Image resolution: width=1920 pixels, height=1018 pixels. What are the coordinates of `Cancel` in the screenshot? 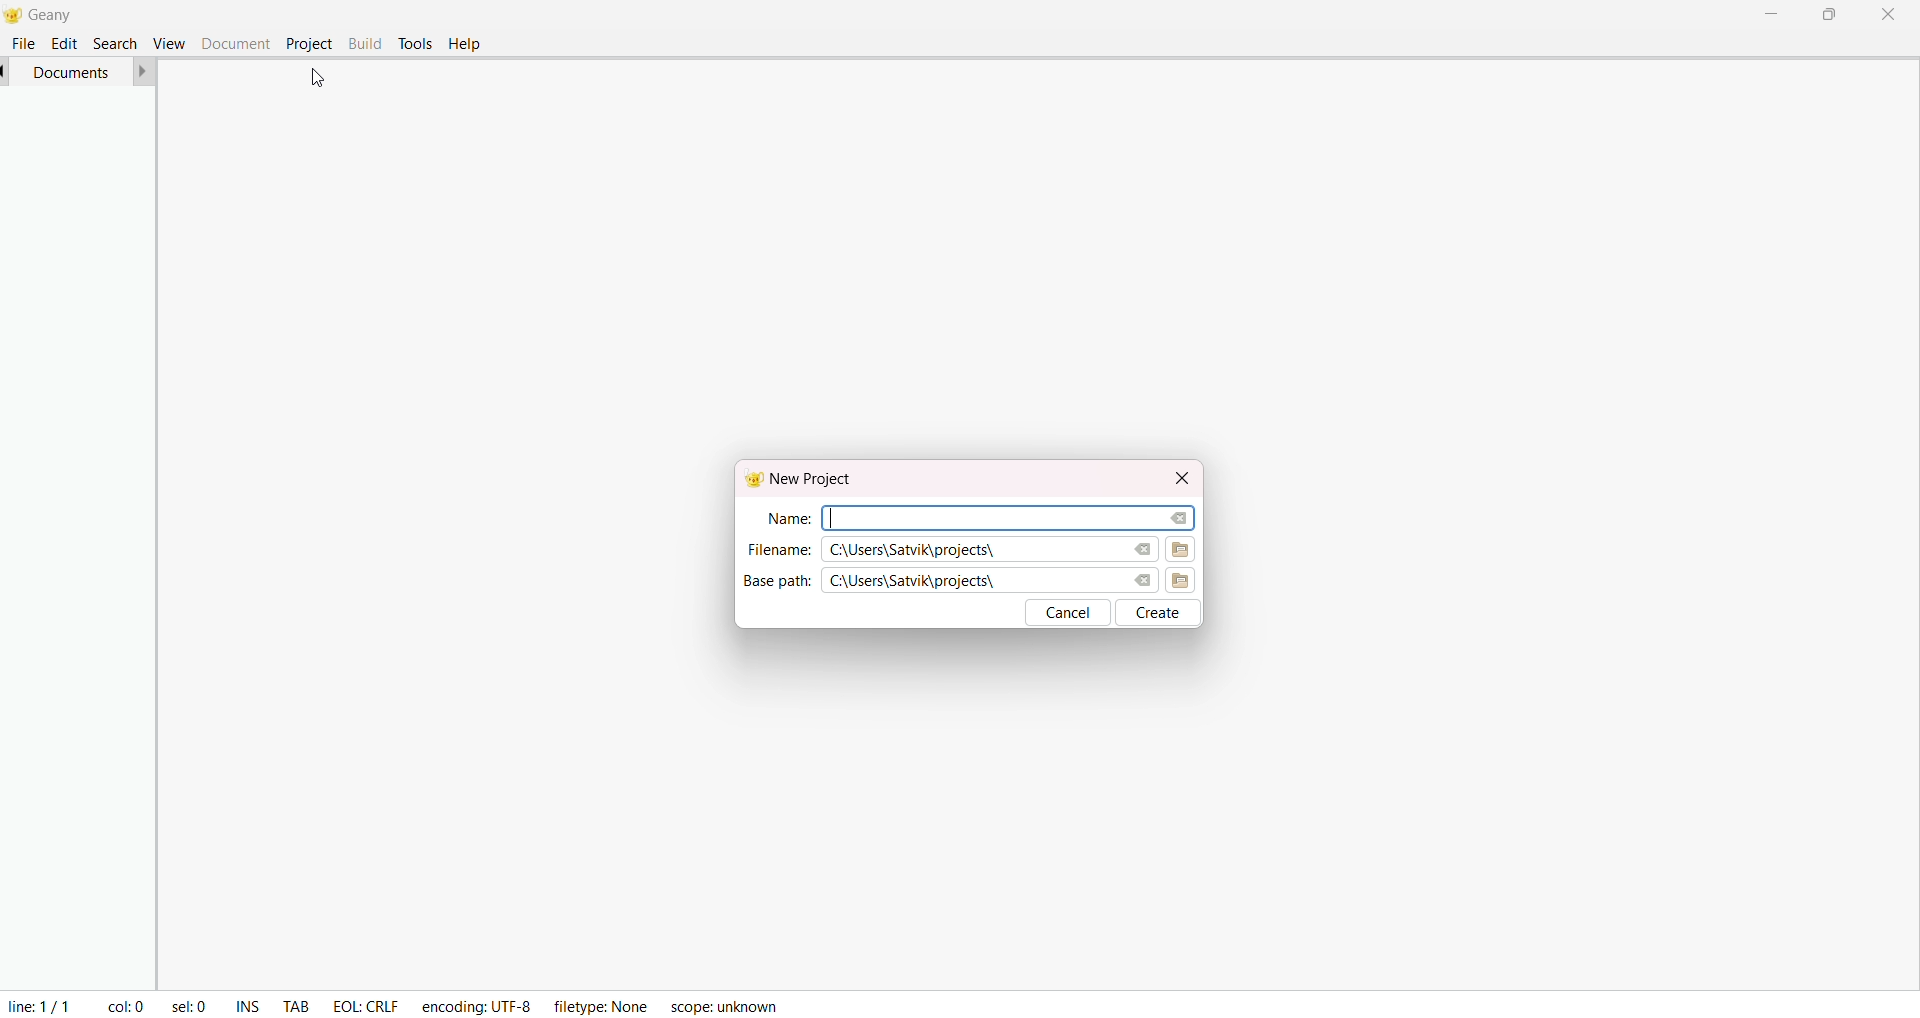 It's located at (1070, 613).